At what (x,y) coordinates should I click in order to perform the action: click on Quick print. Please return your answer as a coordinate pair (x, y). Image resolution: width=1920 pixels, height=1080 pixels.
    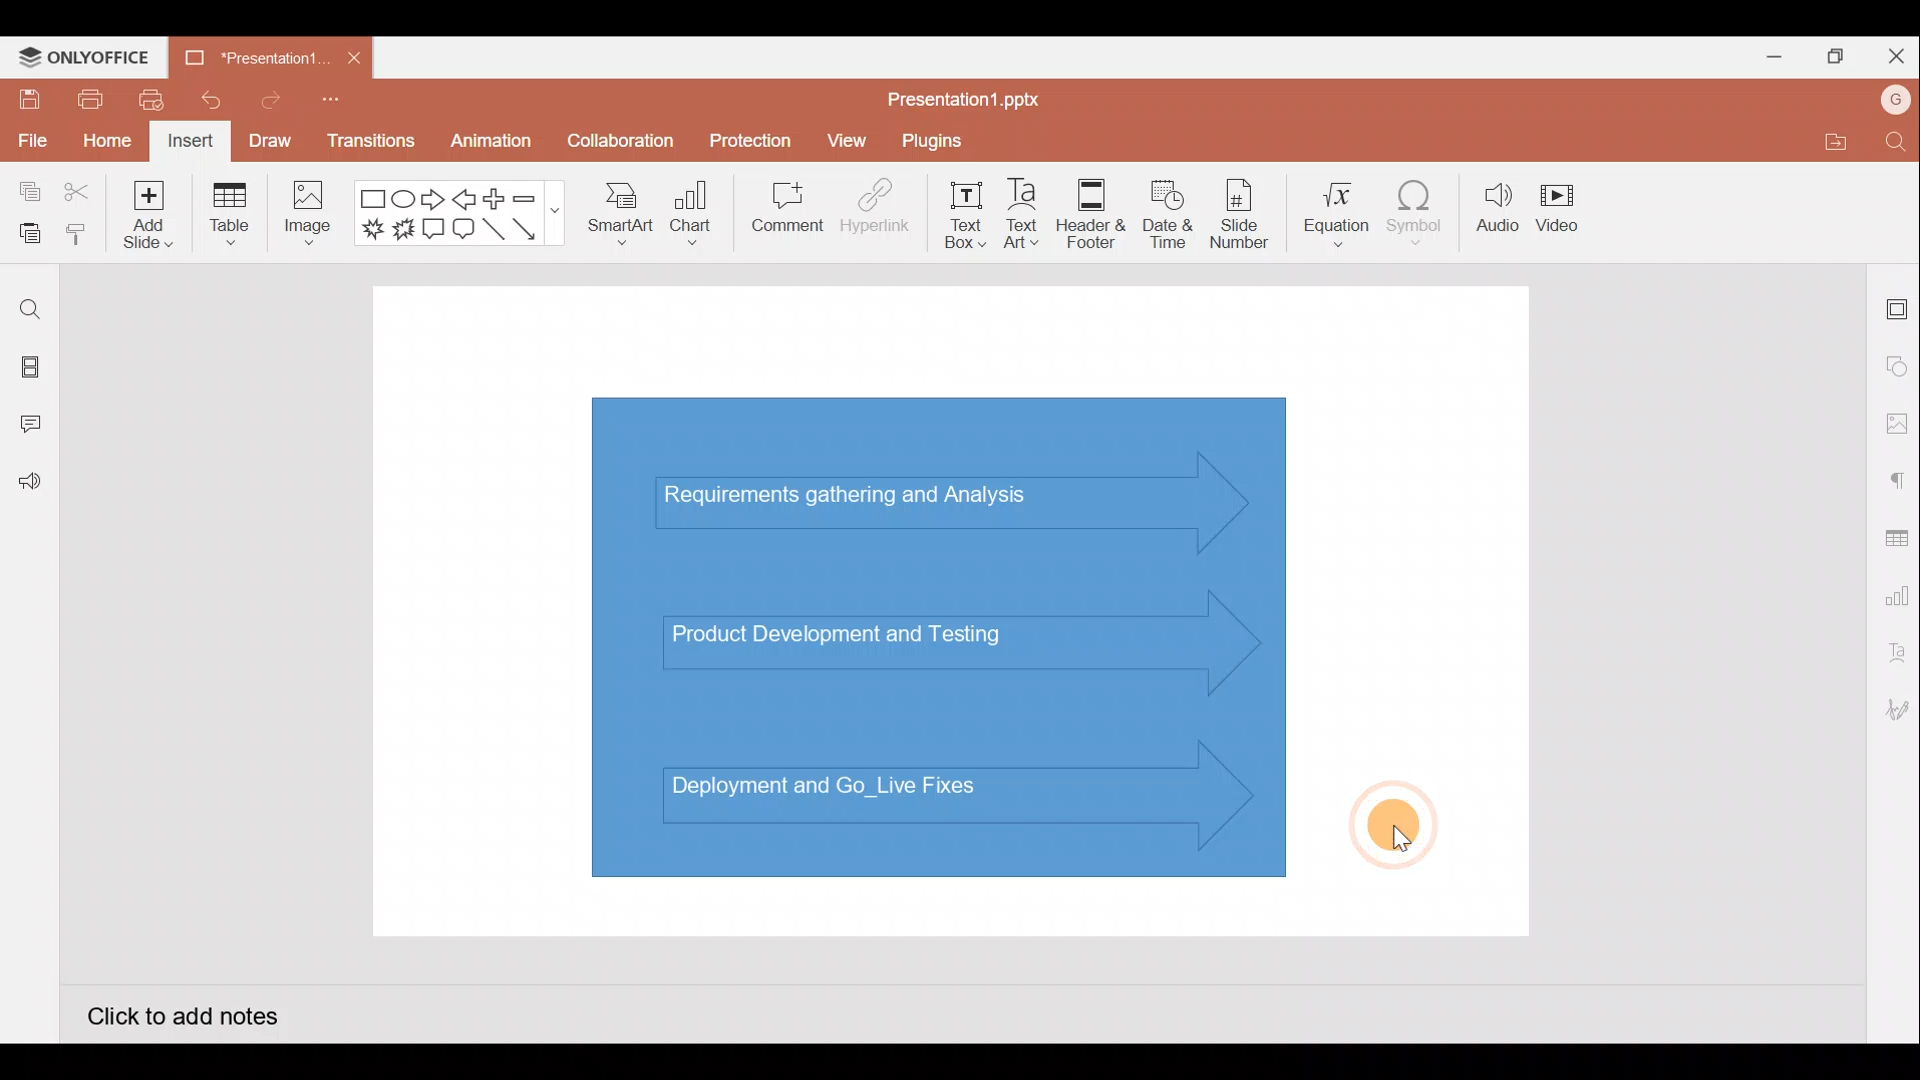
    Looking at the image, I should click on (145, 100).